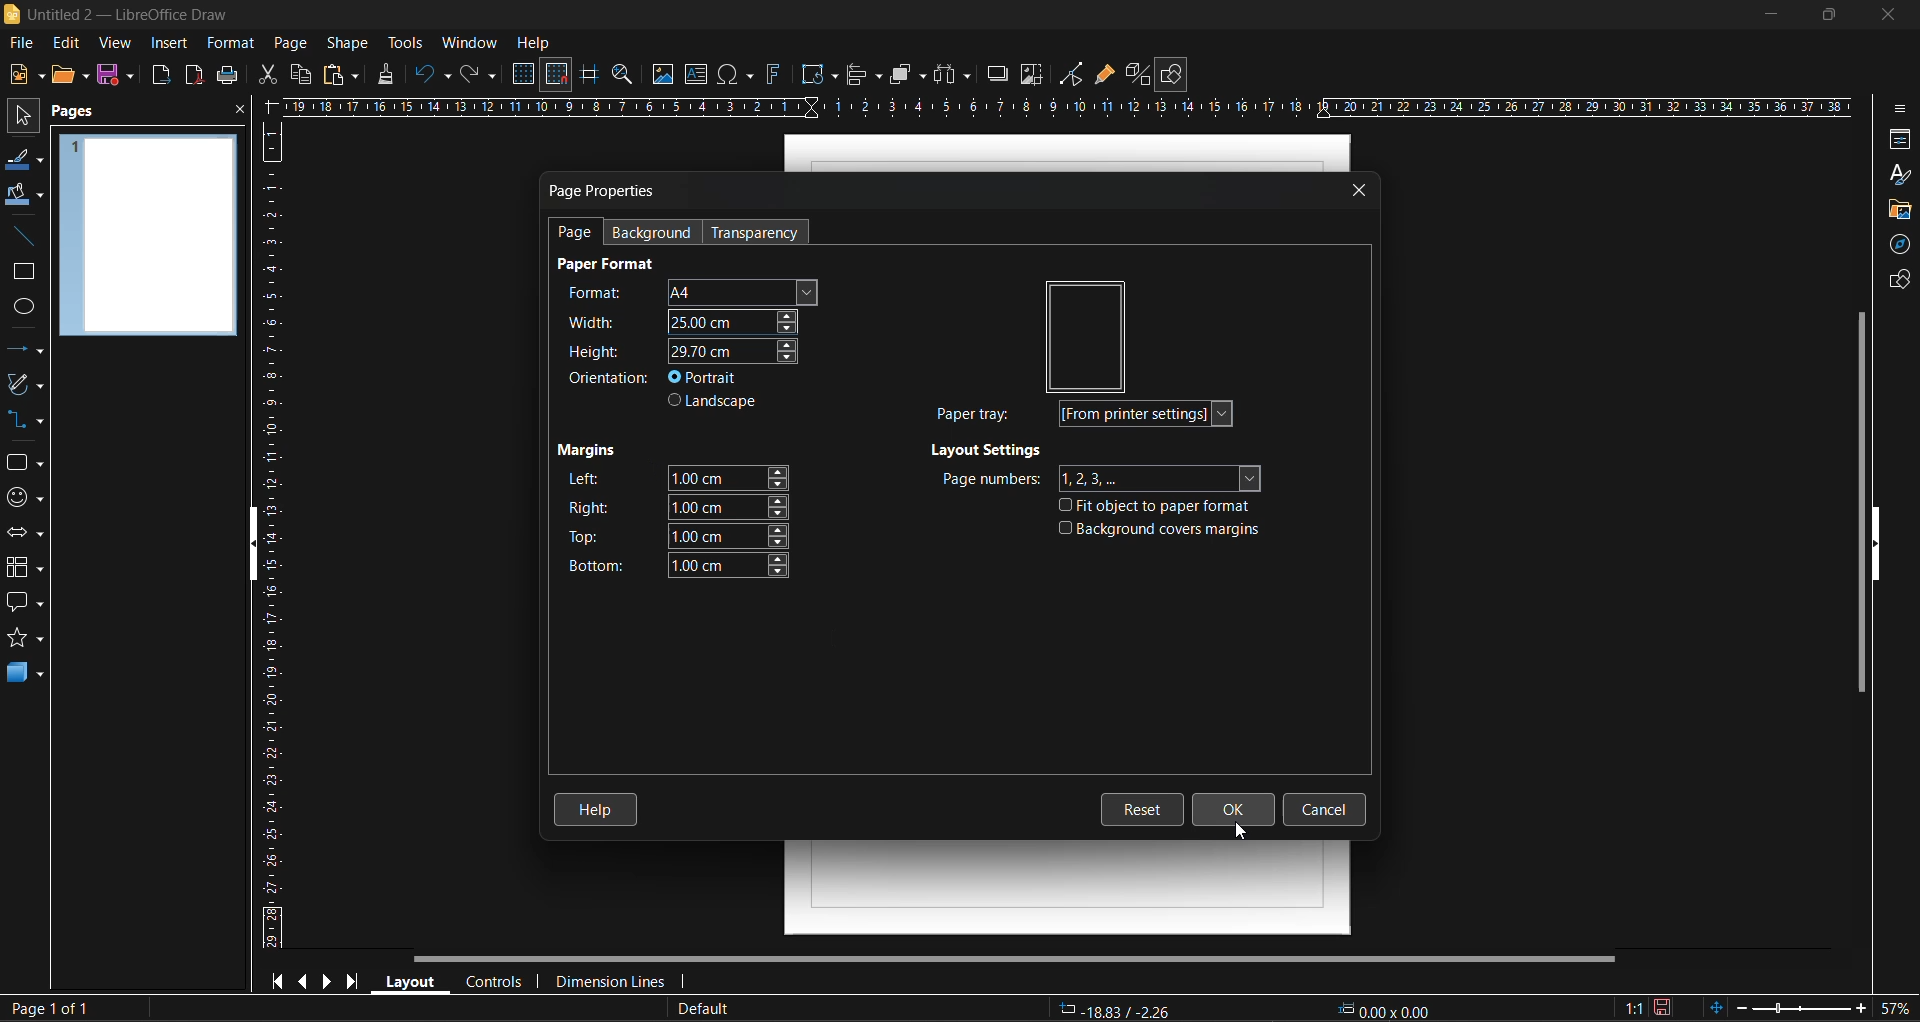  I want to click on image, so click(660, 75).